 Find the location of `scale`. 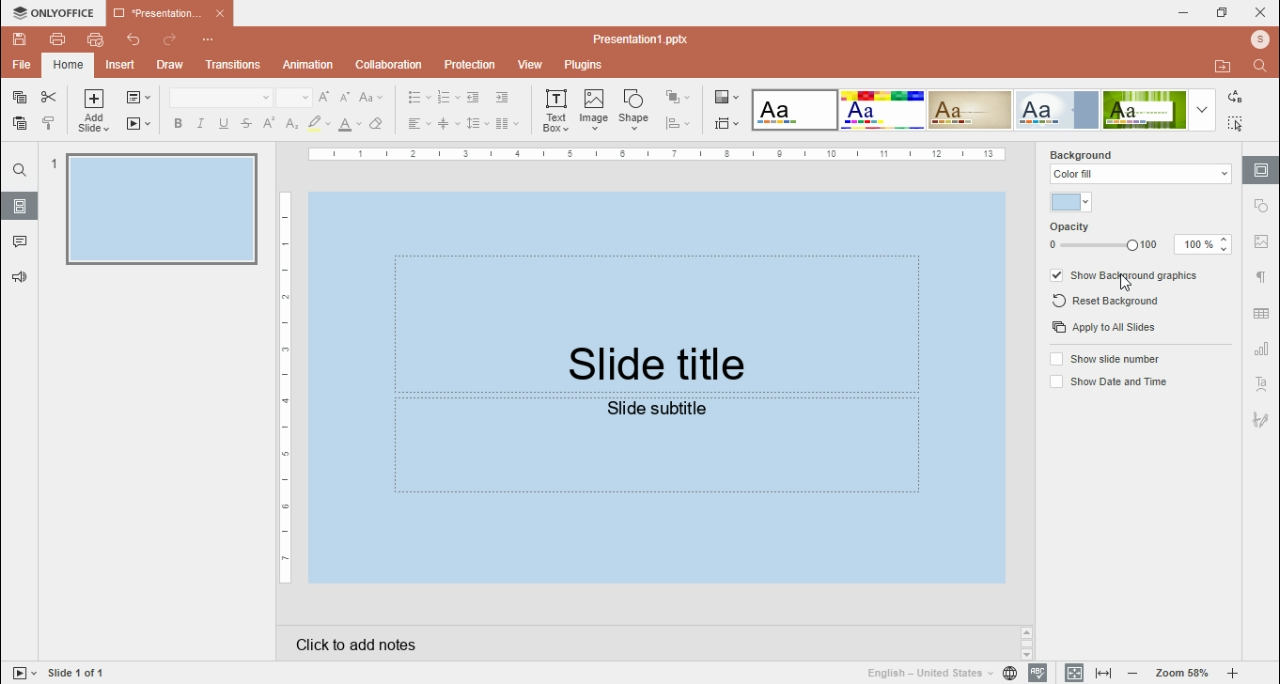

scale is located at coordinates (652, 155).